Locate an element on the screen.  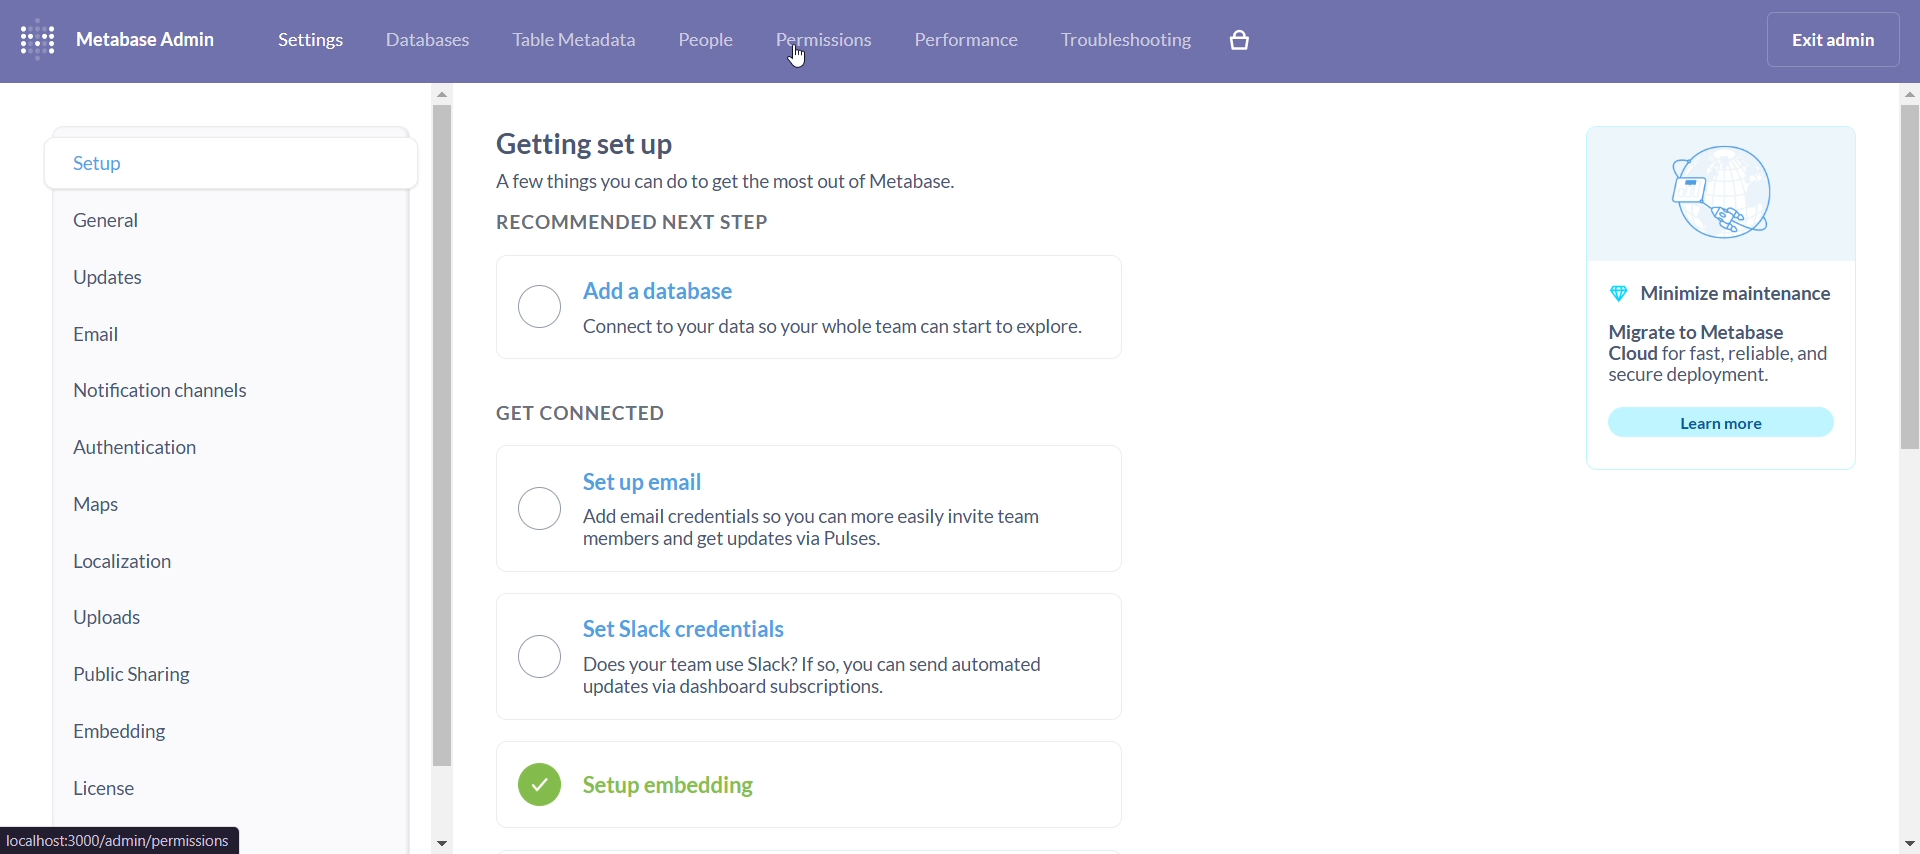
notification chnnels is located at coordinates (229, 393).